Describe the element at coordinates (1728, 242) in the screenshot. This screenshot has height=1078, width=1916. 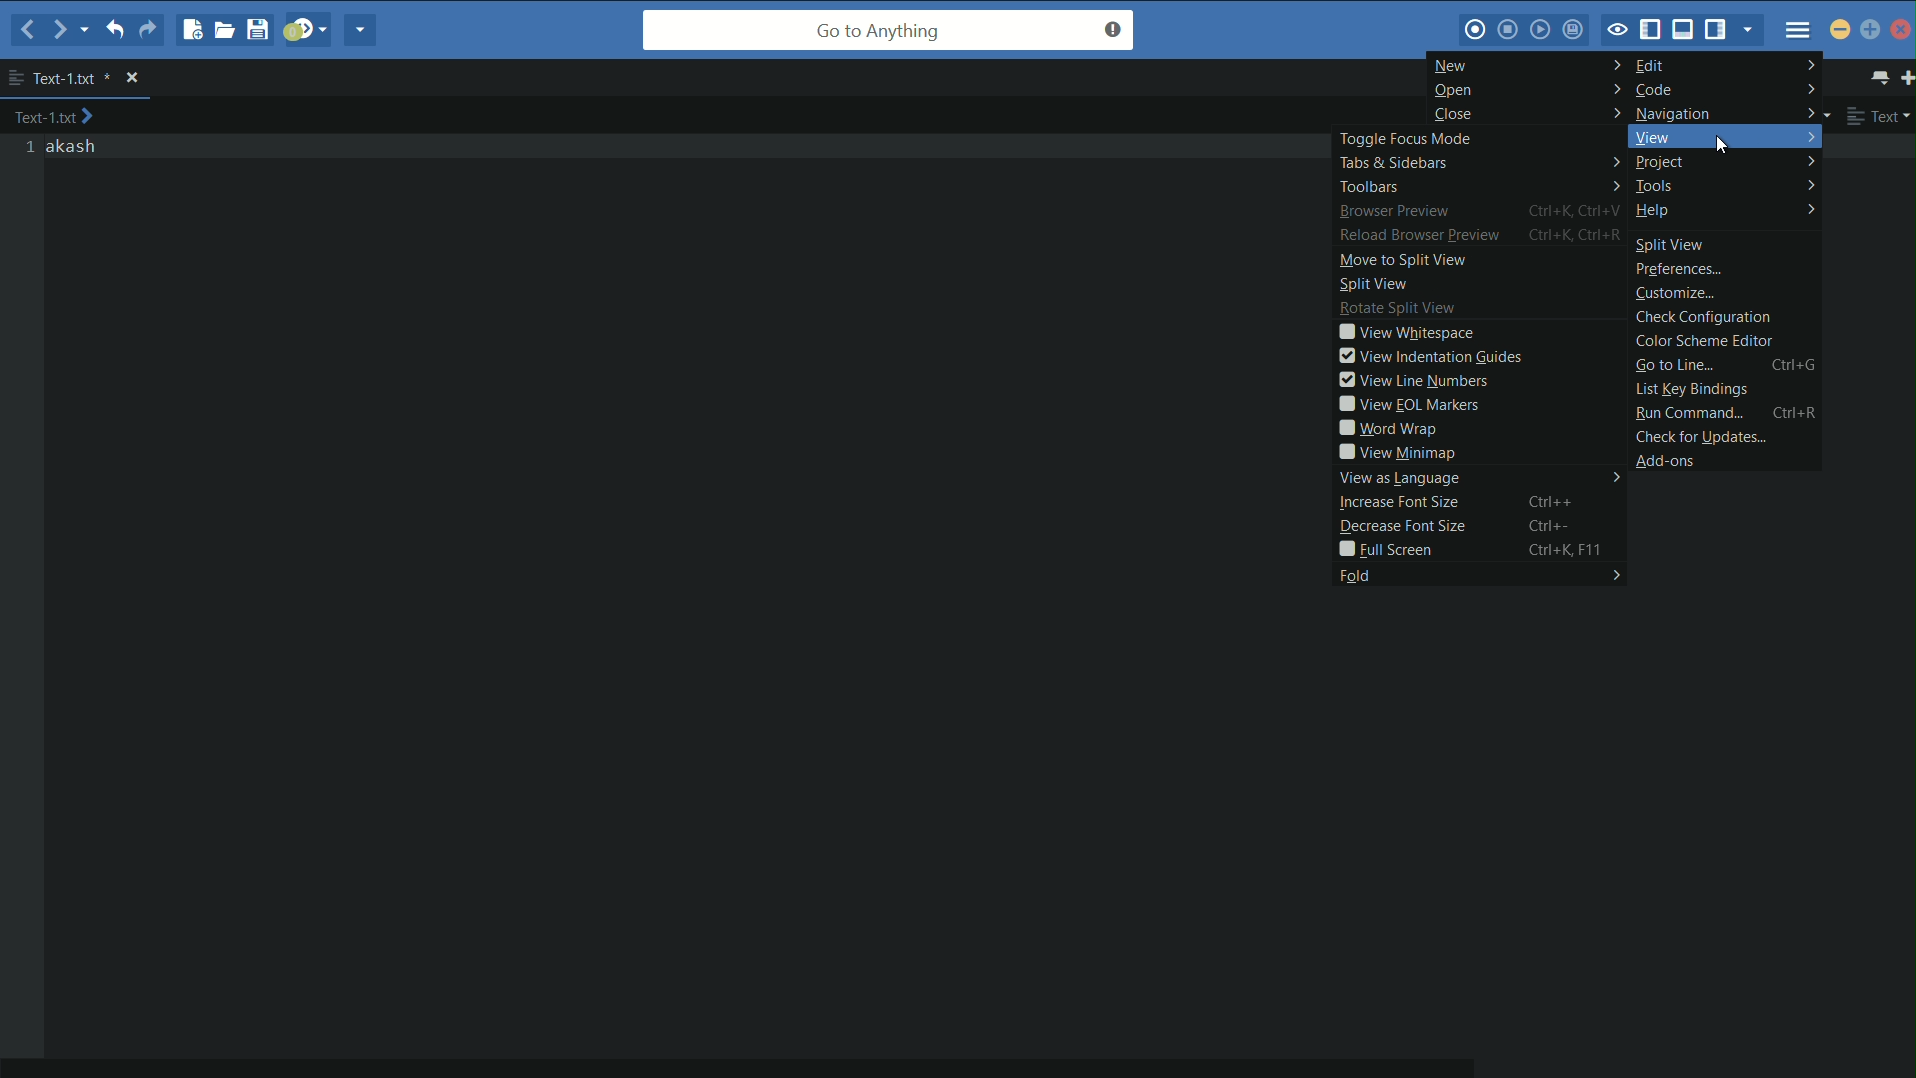
I see `split view` at that location.